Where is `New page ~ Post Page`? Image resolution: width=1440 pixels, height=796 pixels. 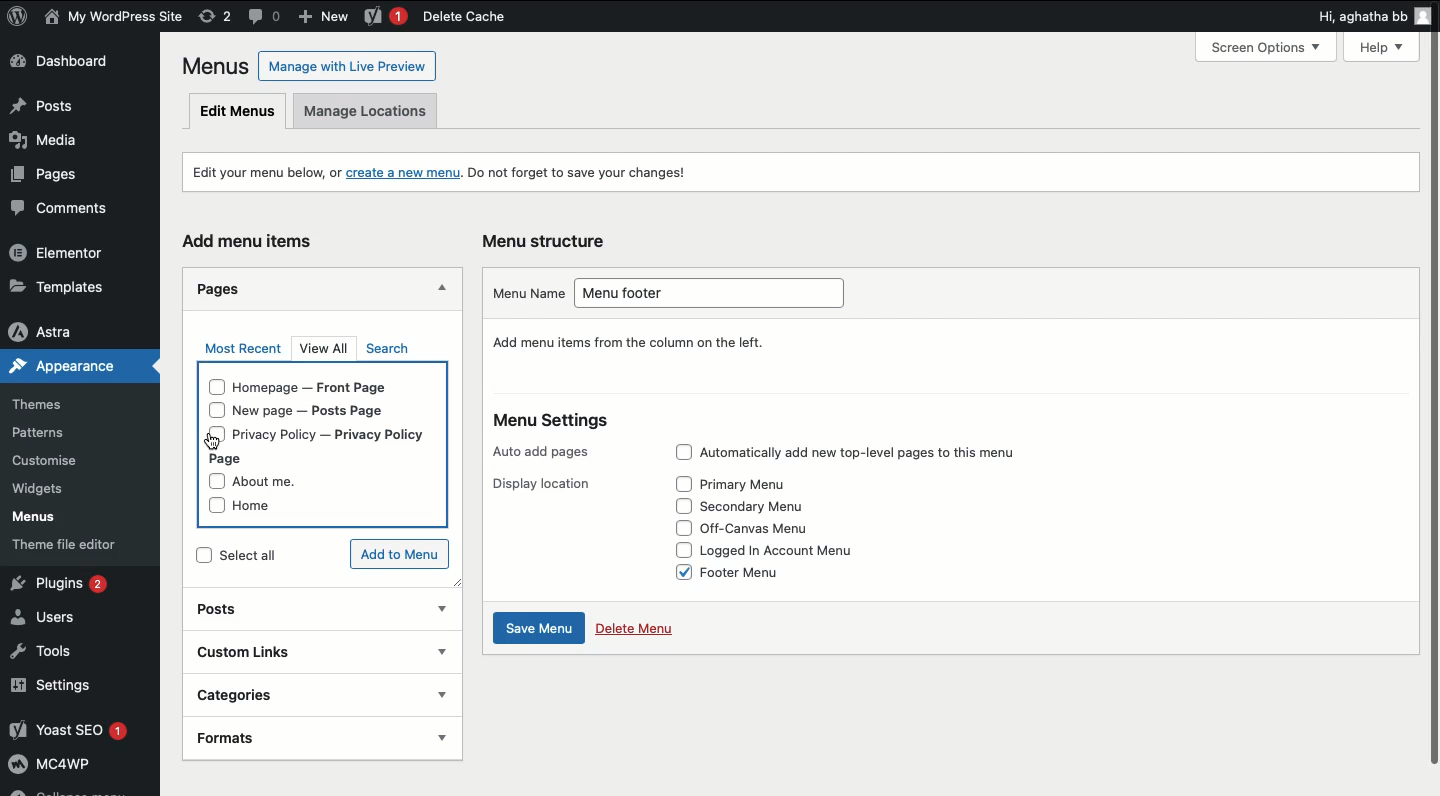 New page ~ Post Page is located at coordinates (323, 412).